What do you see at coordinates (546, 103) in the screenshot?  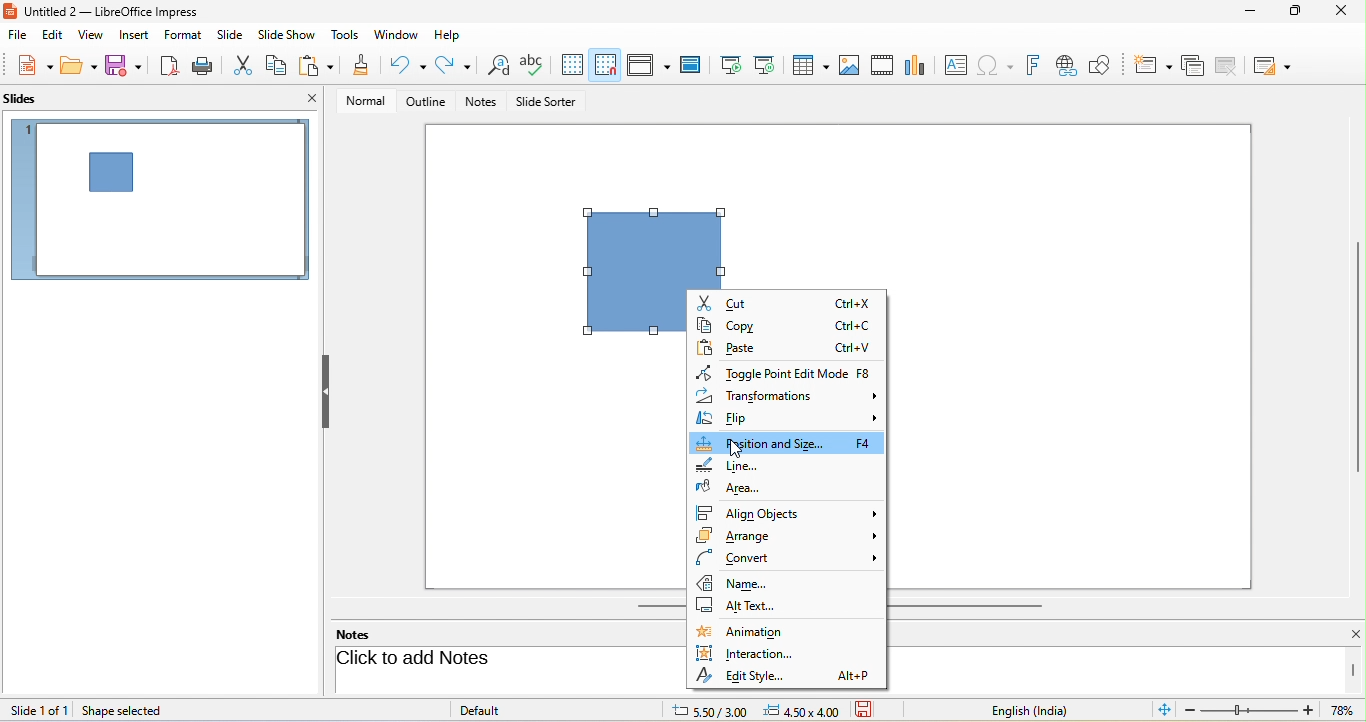 I see `slide sorter` at bounding box center [546, 103].